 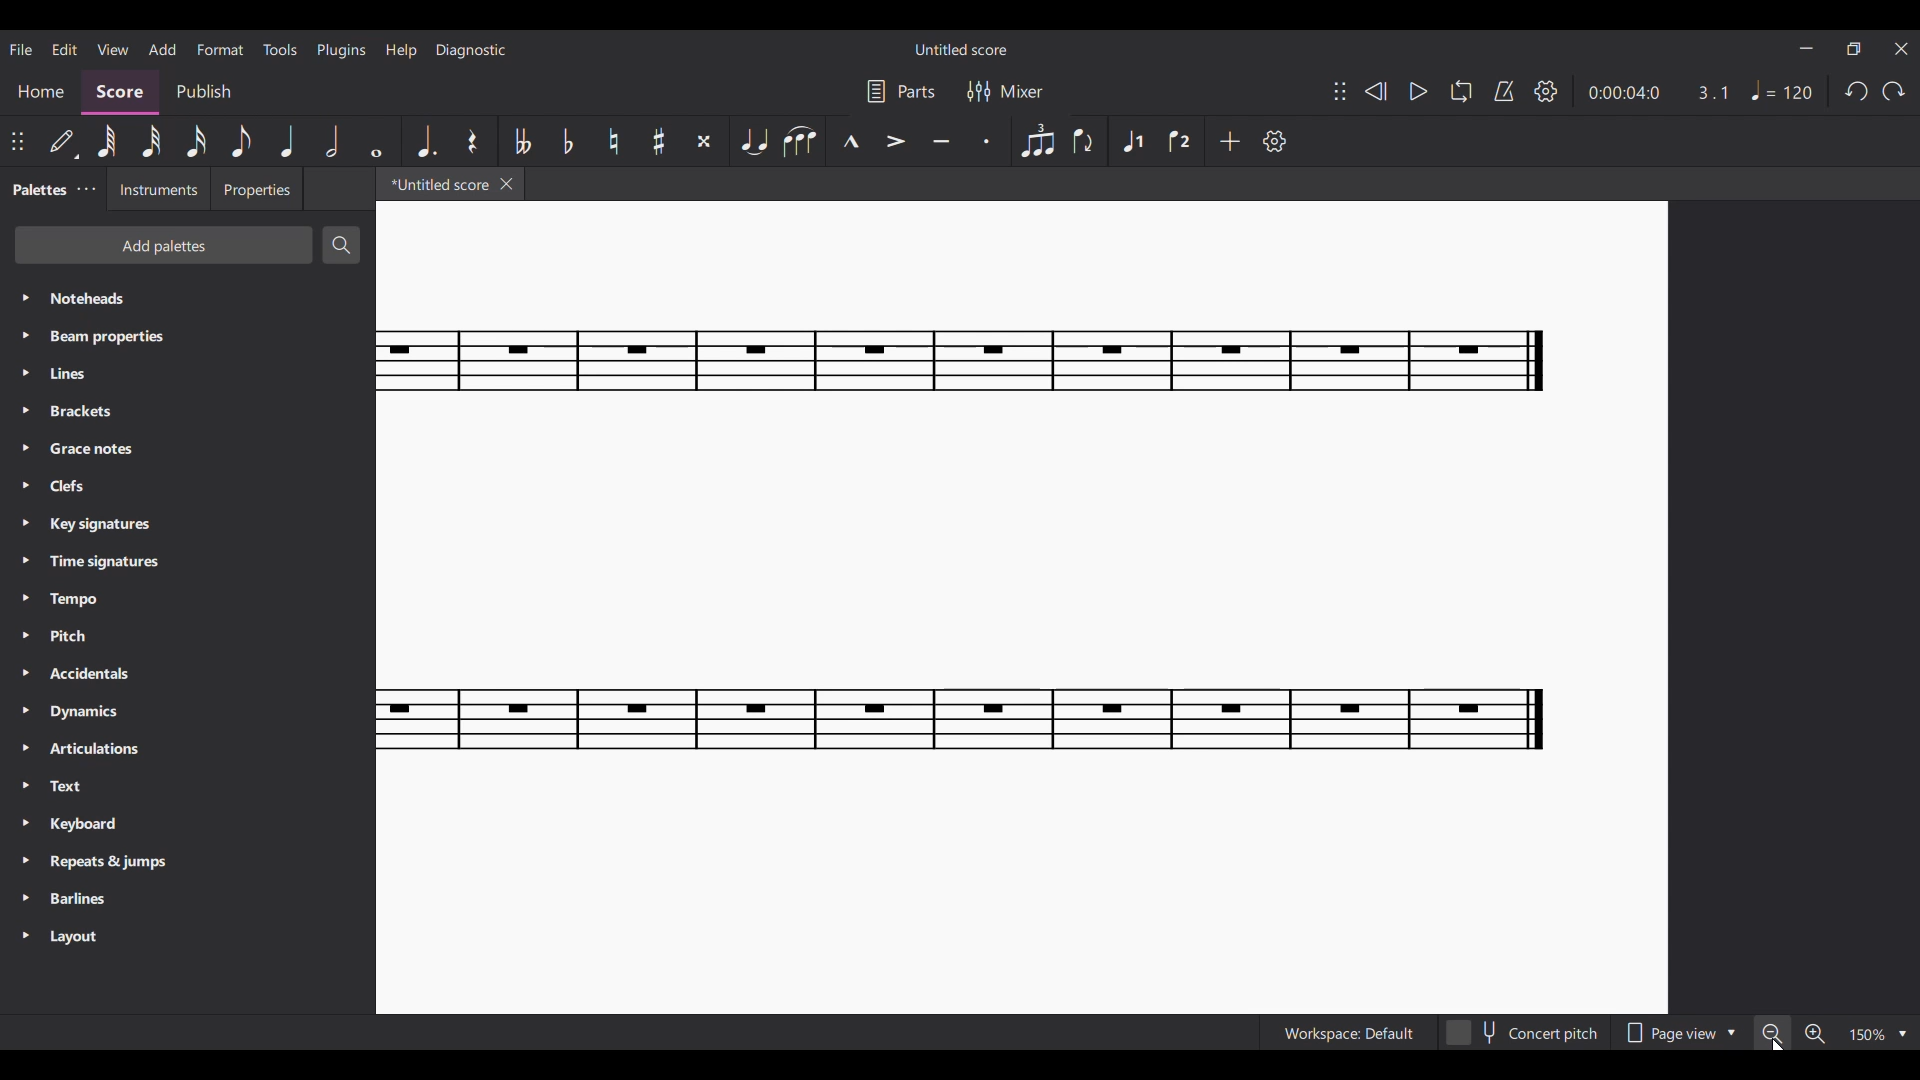 I want to click on Grace notes, so click(x=187, y=448).